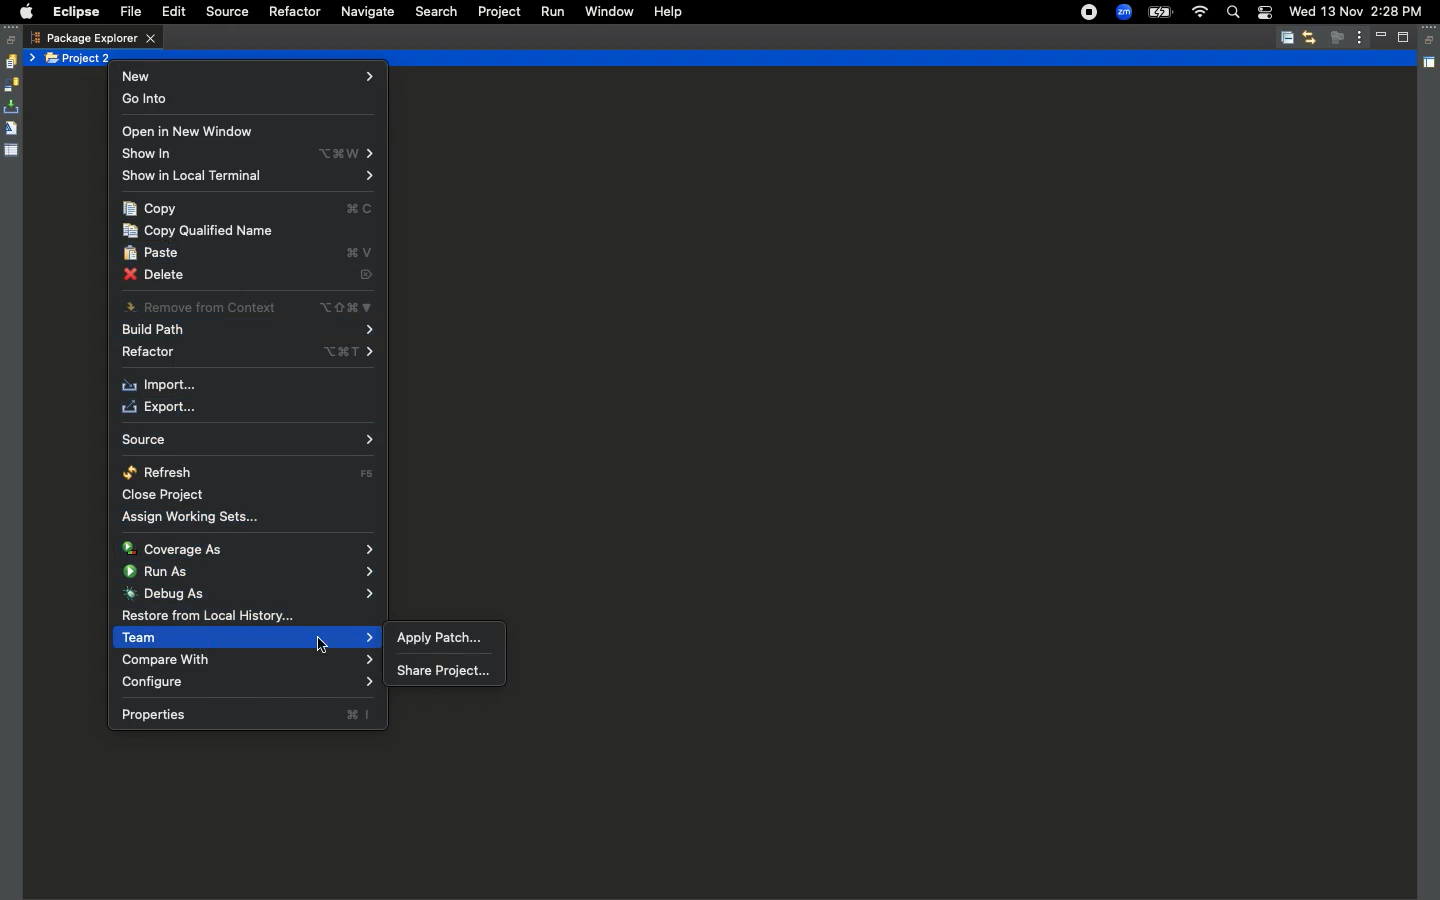 This screenshot has height=900, width=1440. What do you see at coordinates (246, 660) in the screenshot?
I see `Compare with` at bounding box center [246, 660].